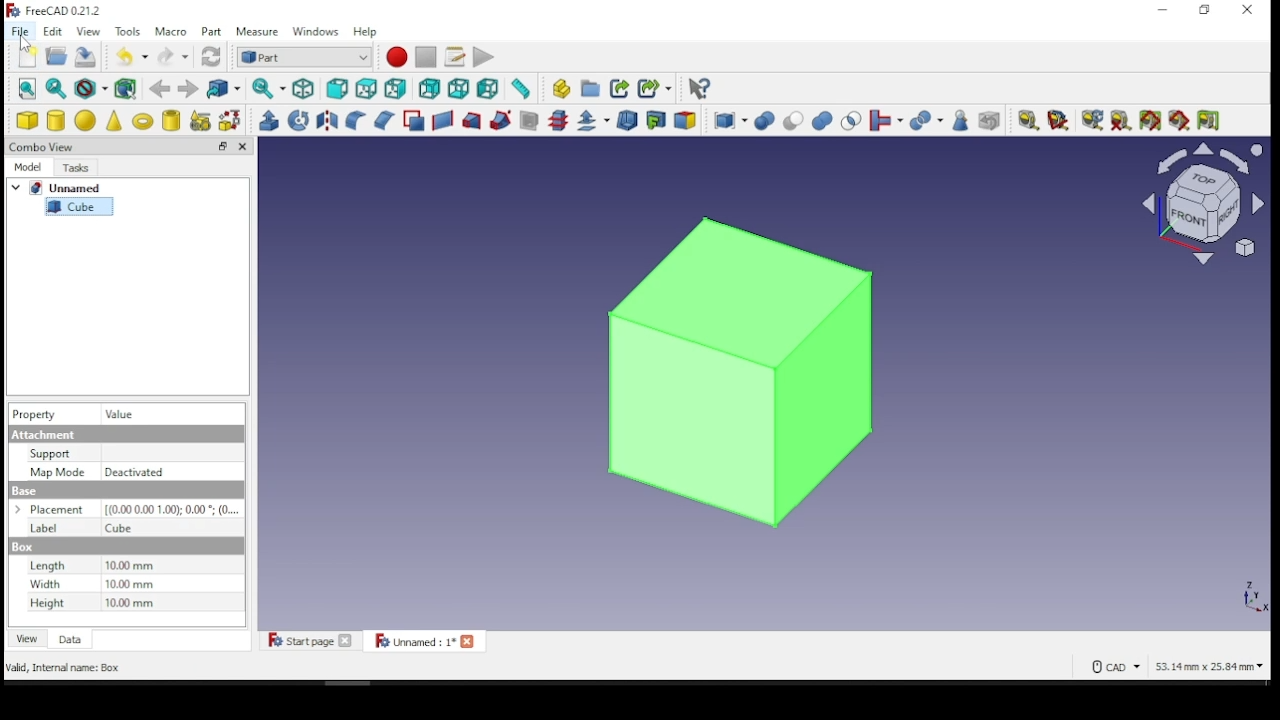 The image size is (1280, 720). What do you see at coordinates (130, 414) in the screenshot?
I see `value` at bounding box center [130, 414].